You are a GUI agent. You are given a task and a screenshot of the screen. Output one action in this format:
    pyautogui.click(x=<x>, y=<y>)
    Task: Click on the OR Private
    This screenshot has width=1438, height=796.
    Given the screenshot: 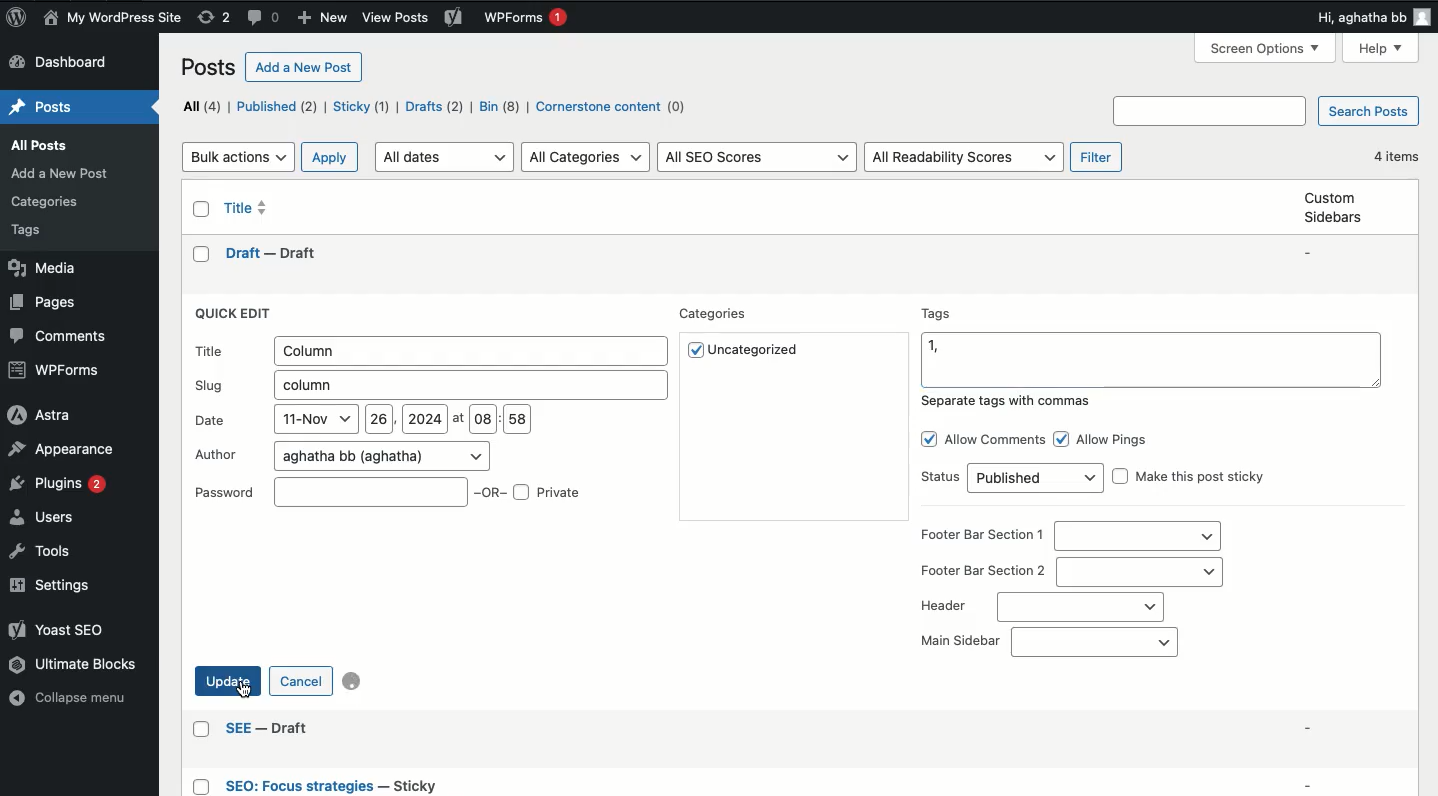 What is the action you would take?
    pyautogui.click(x=531, y=493)
    